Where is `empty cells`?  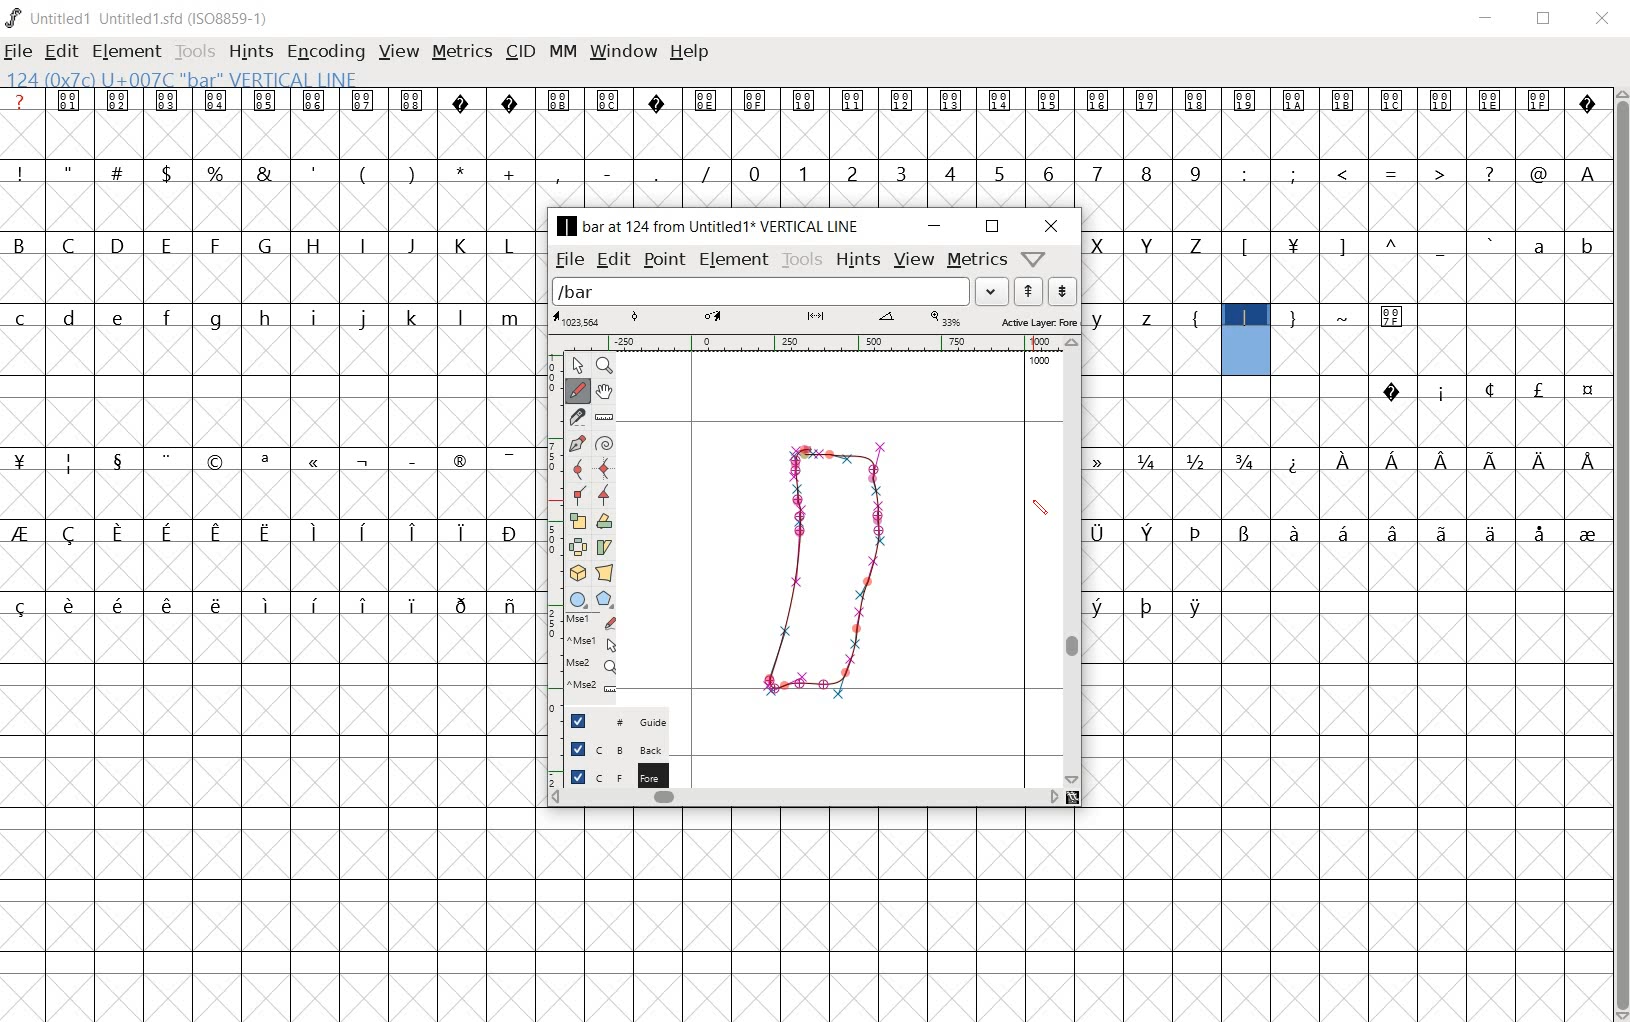 empty cells is located at coordinates (273, 493).